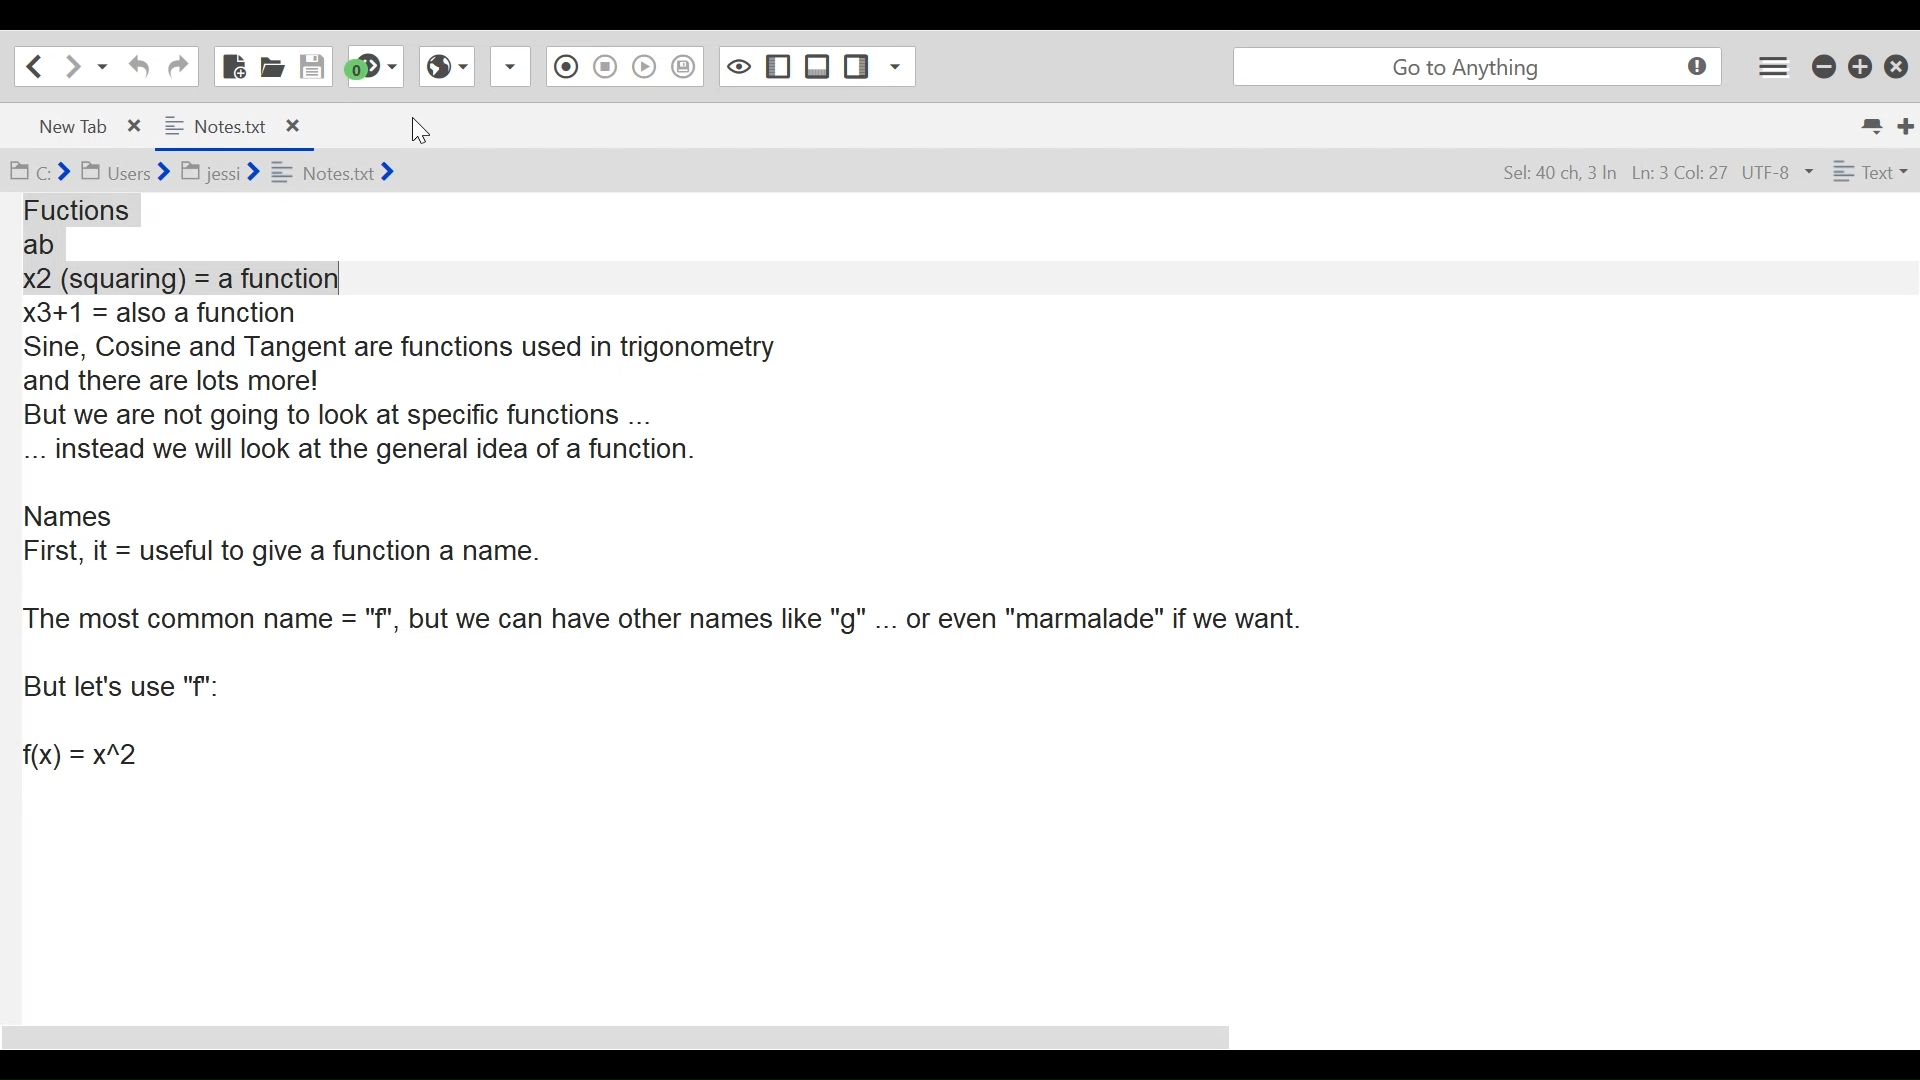 This screenshot has height=1080, width=1920. Describe the element at coordinates (1870, 171) in the screenshot. I see `text` at that location.